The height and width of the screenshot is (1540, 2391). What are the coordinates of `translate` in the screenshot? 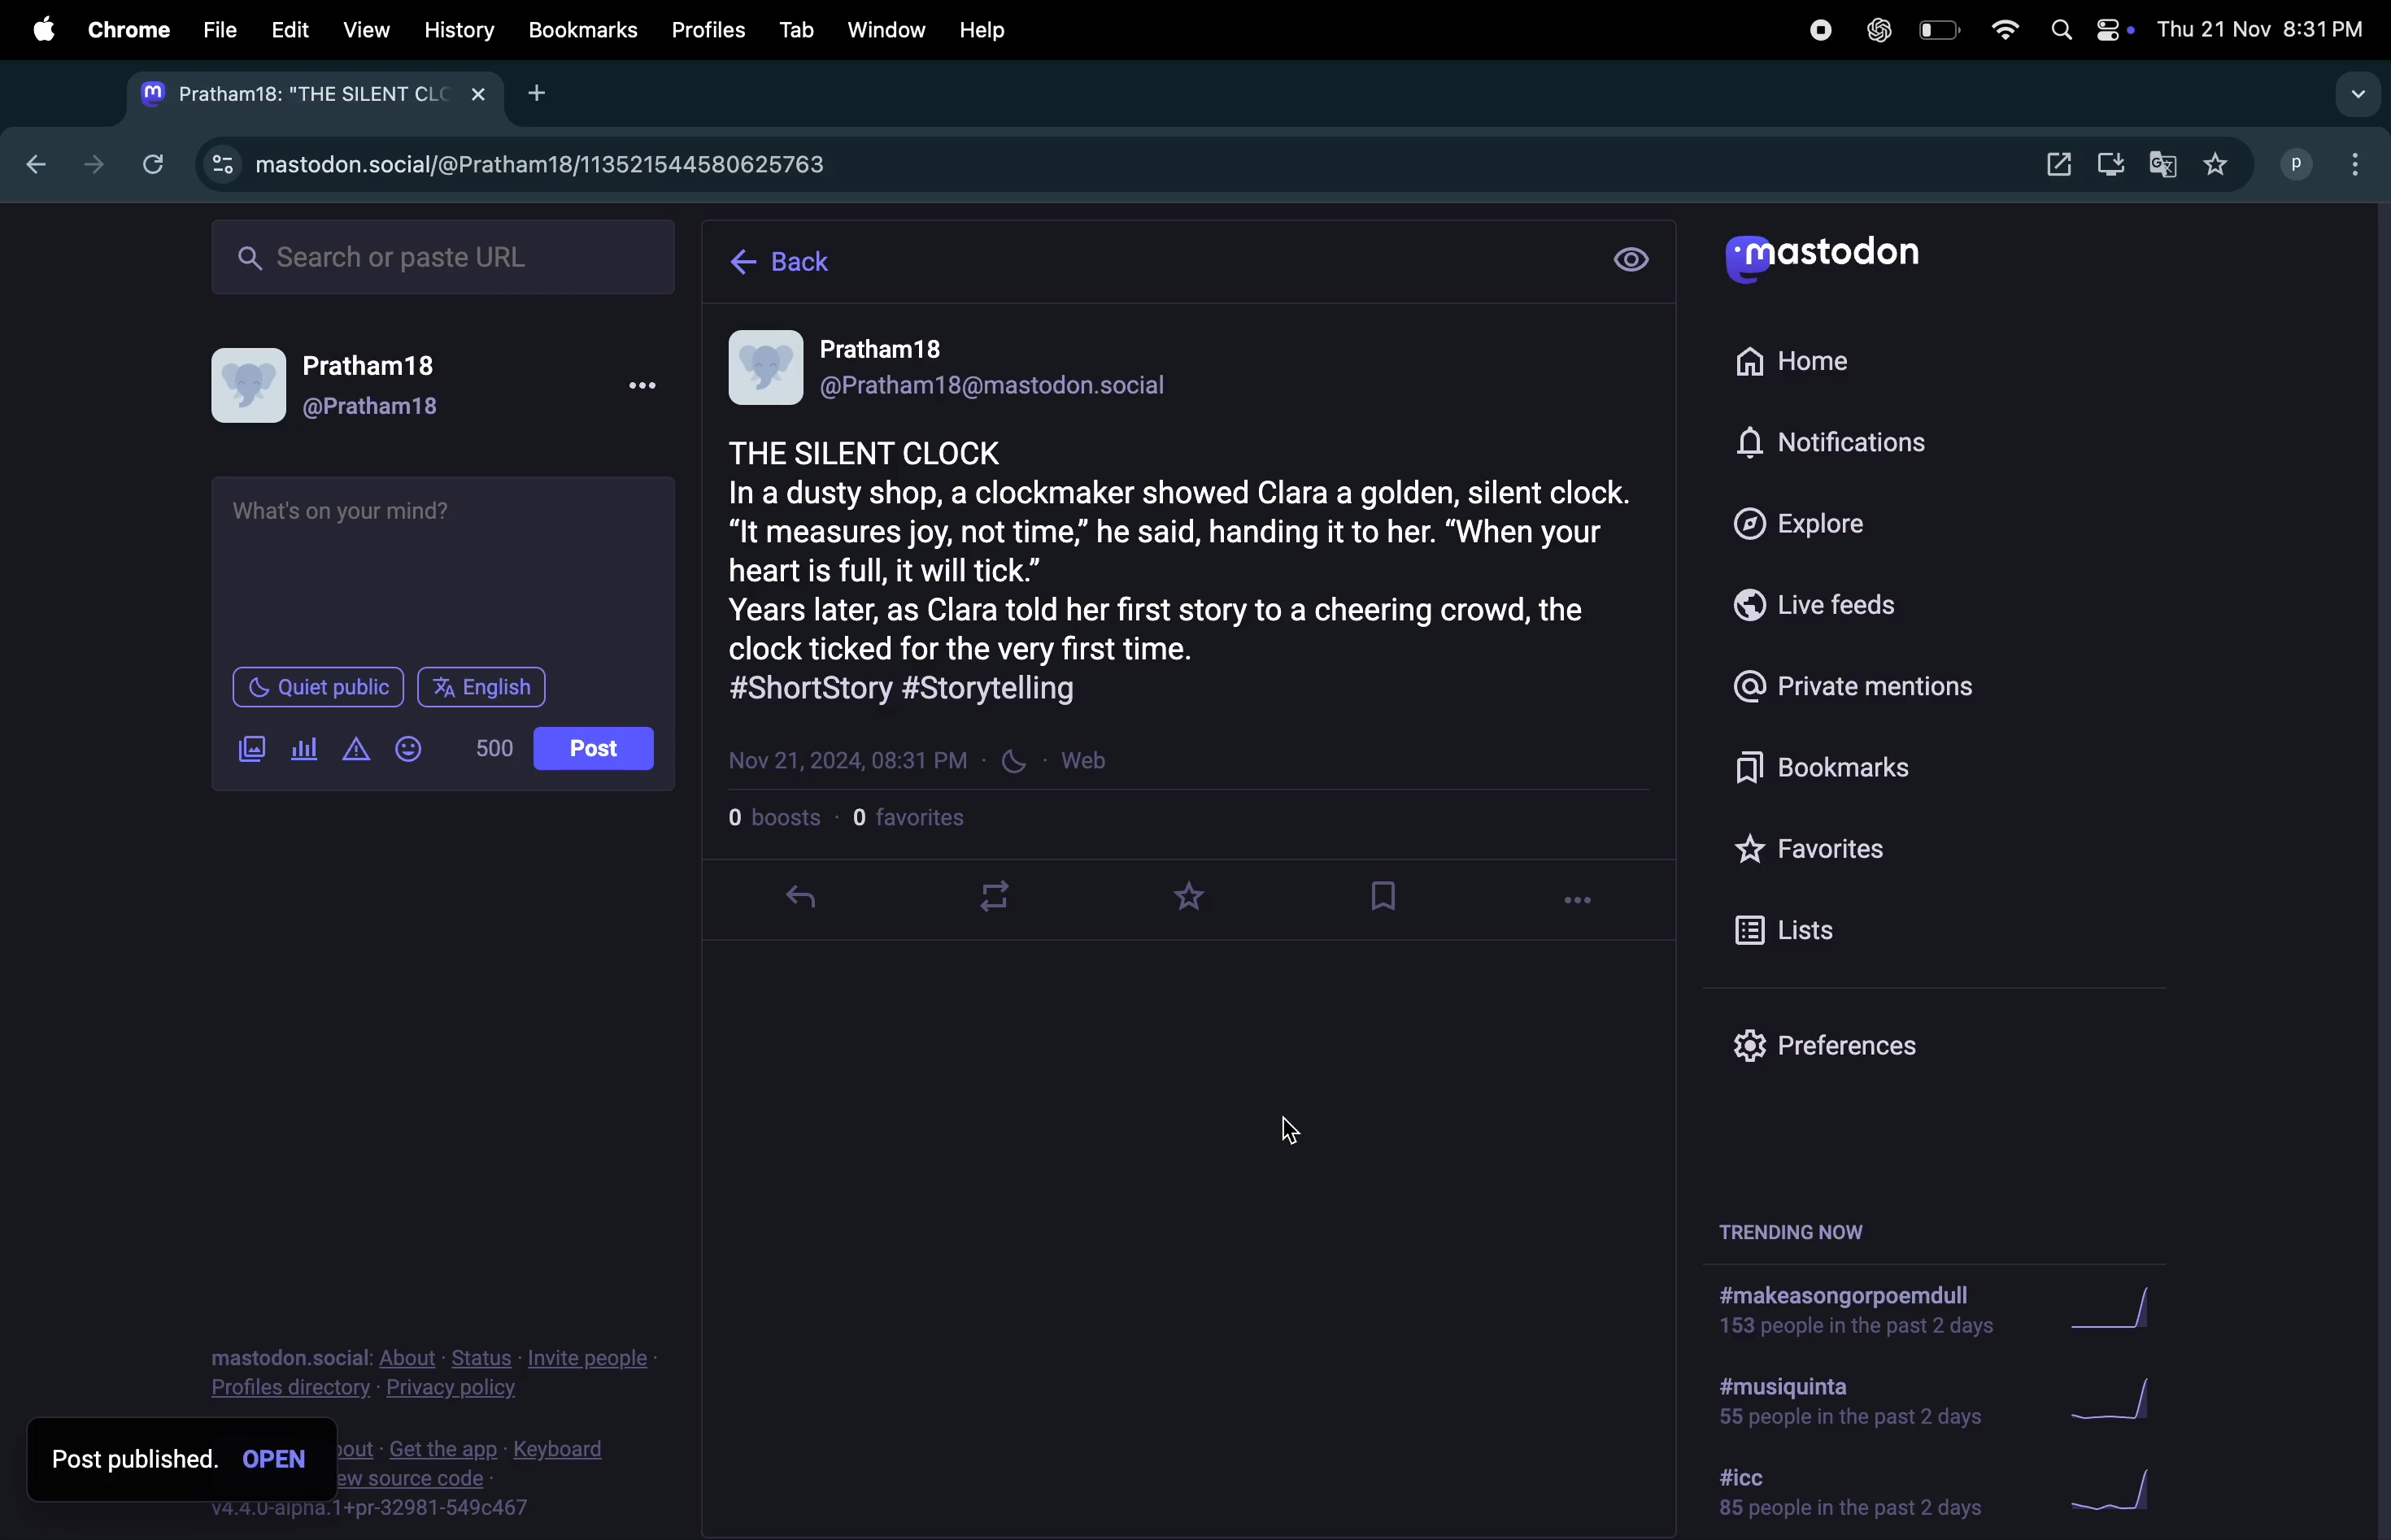 It's located at (2163, 165).